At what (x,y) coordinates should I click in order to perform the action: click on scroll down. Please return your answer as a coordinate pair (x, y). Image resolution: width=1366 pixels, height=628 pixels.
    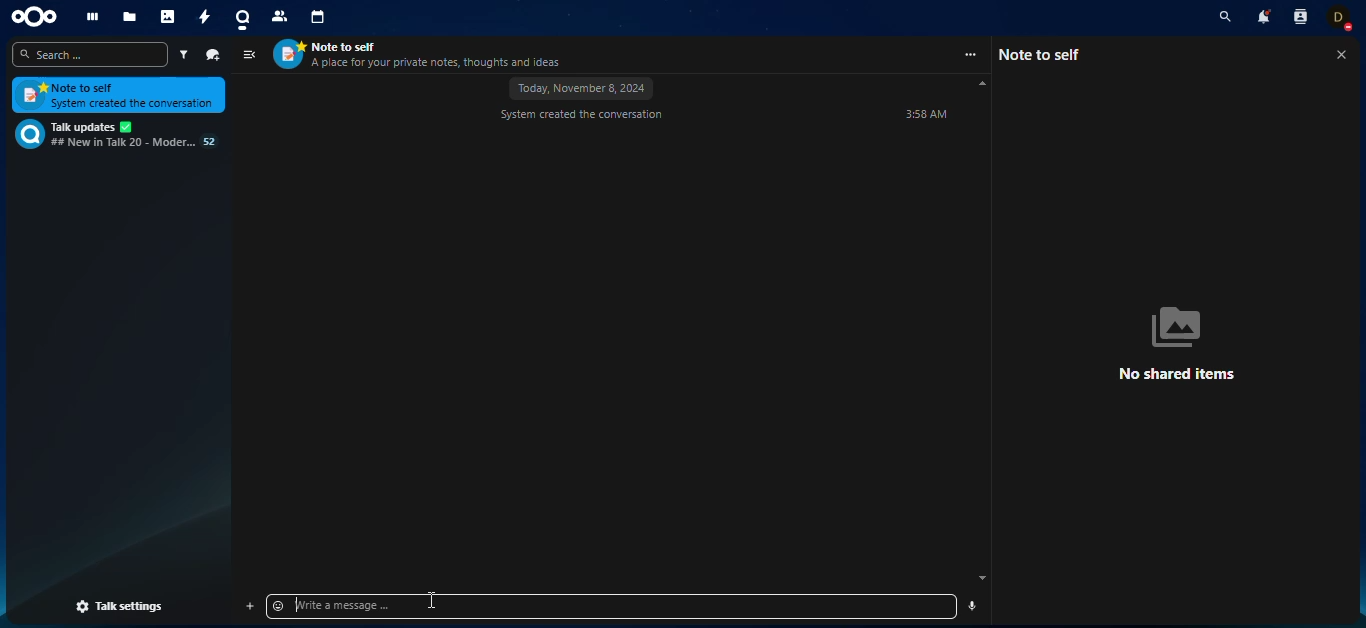
    Looking at the image, I should click on (981, 578).